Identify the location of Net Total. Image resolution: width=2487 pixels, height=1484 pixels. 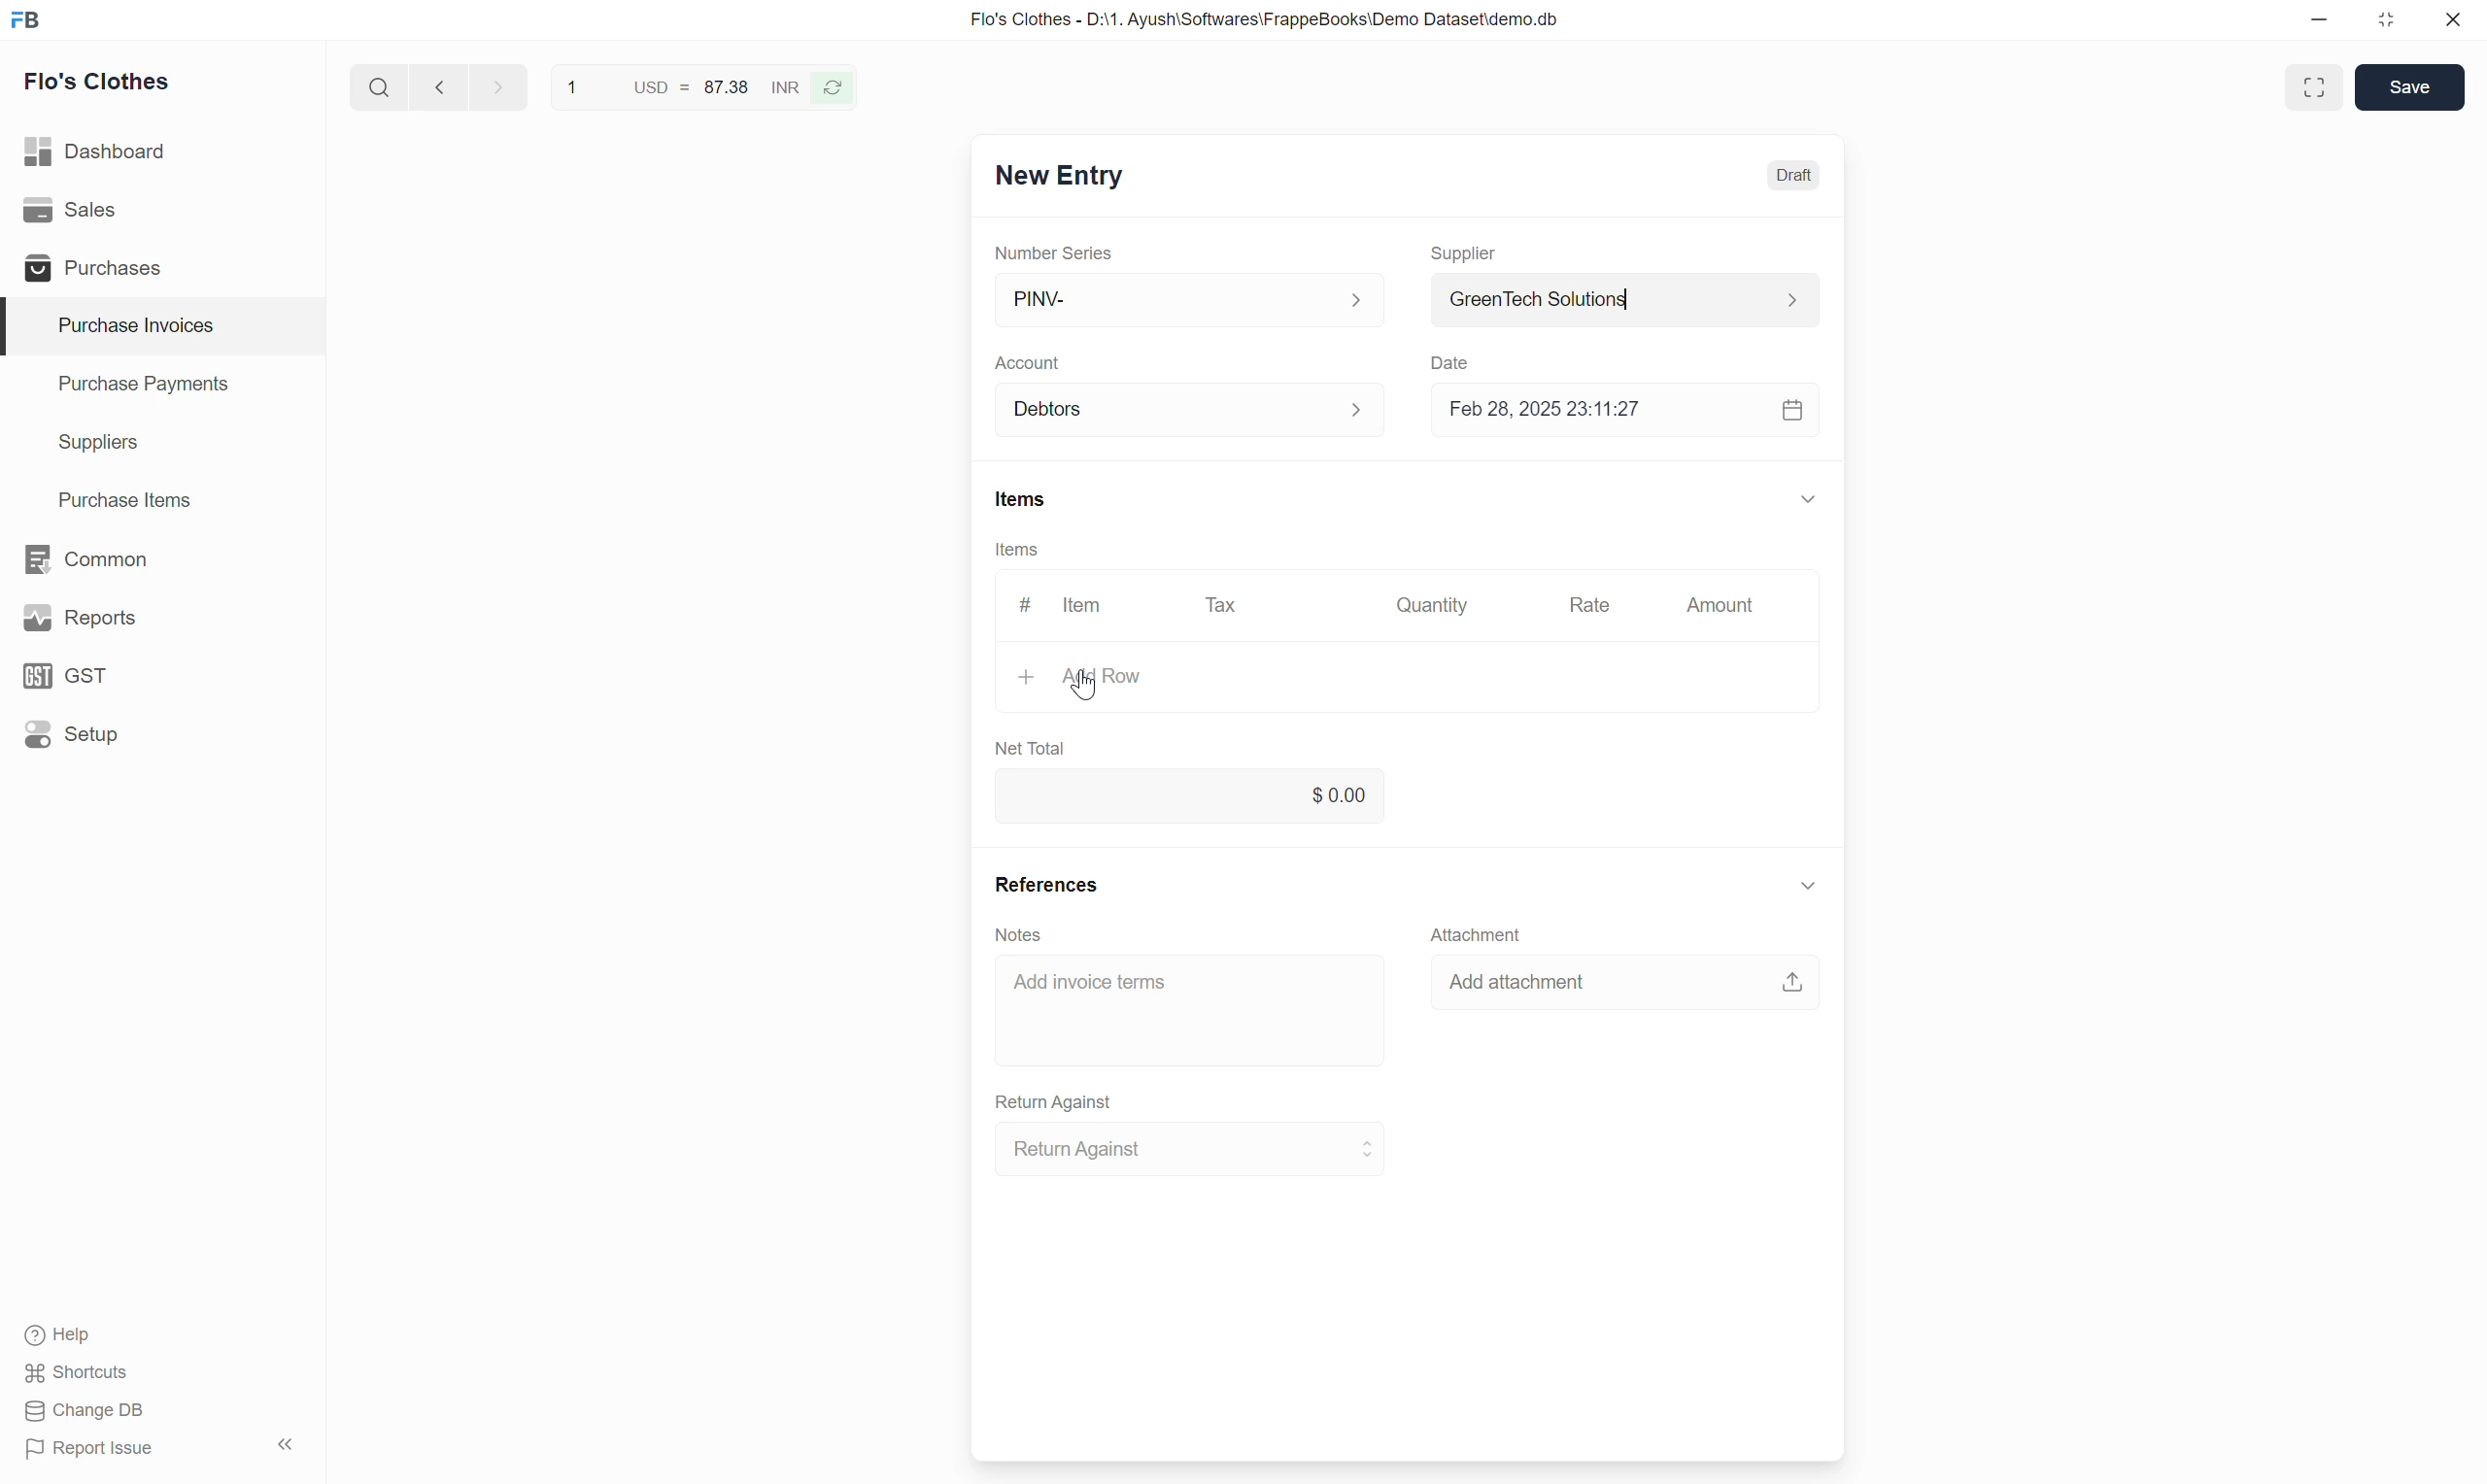
(1031, 748).